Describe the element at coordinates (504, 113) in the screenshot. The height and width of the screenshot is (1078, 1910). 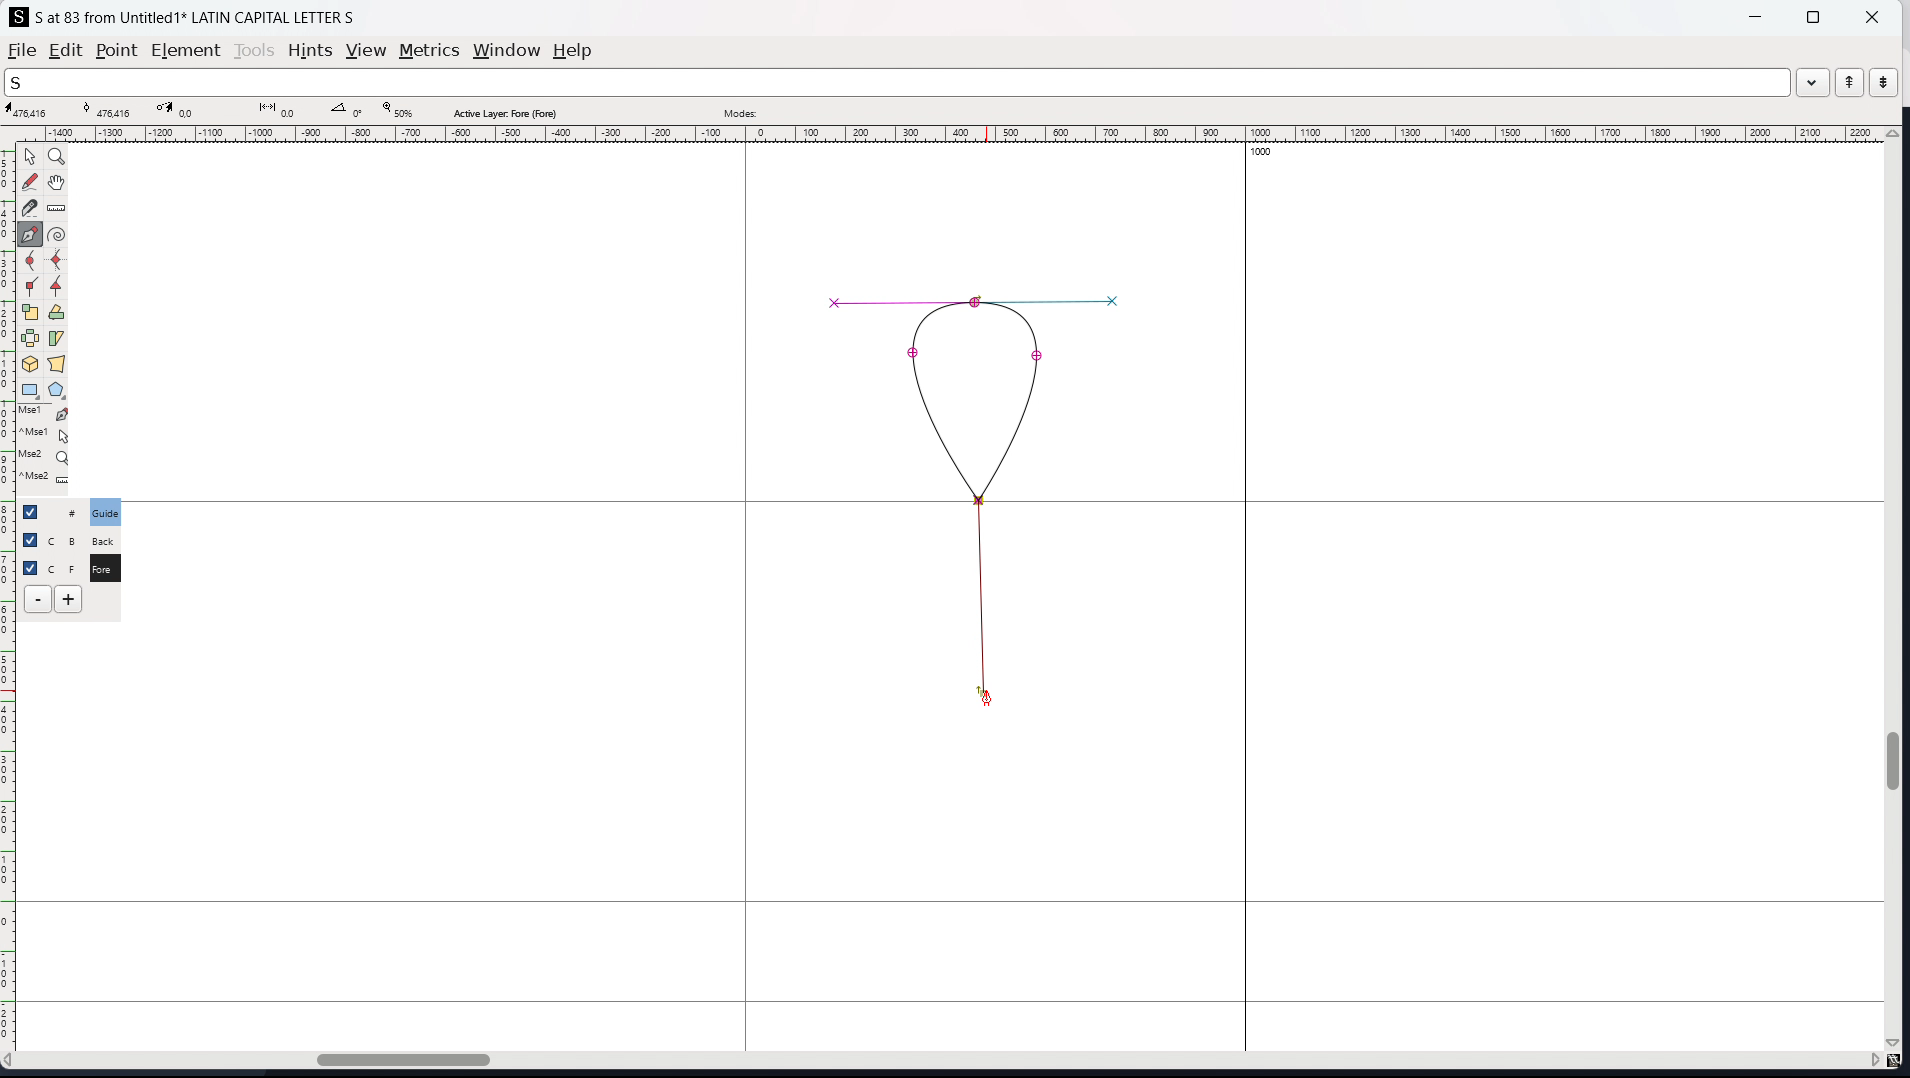
I see `active layer` at that location.